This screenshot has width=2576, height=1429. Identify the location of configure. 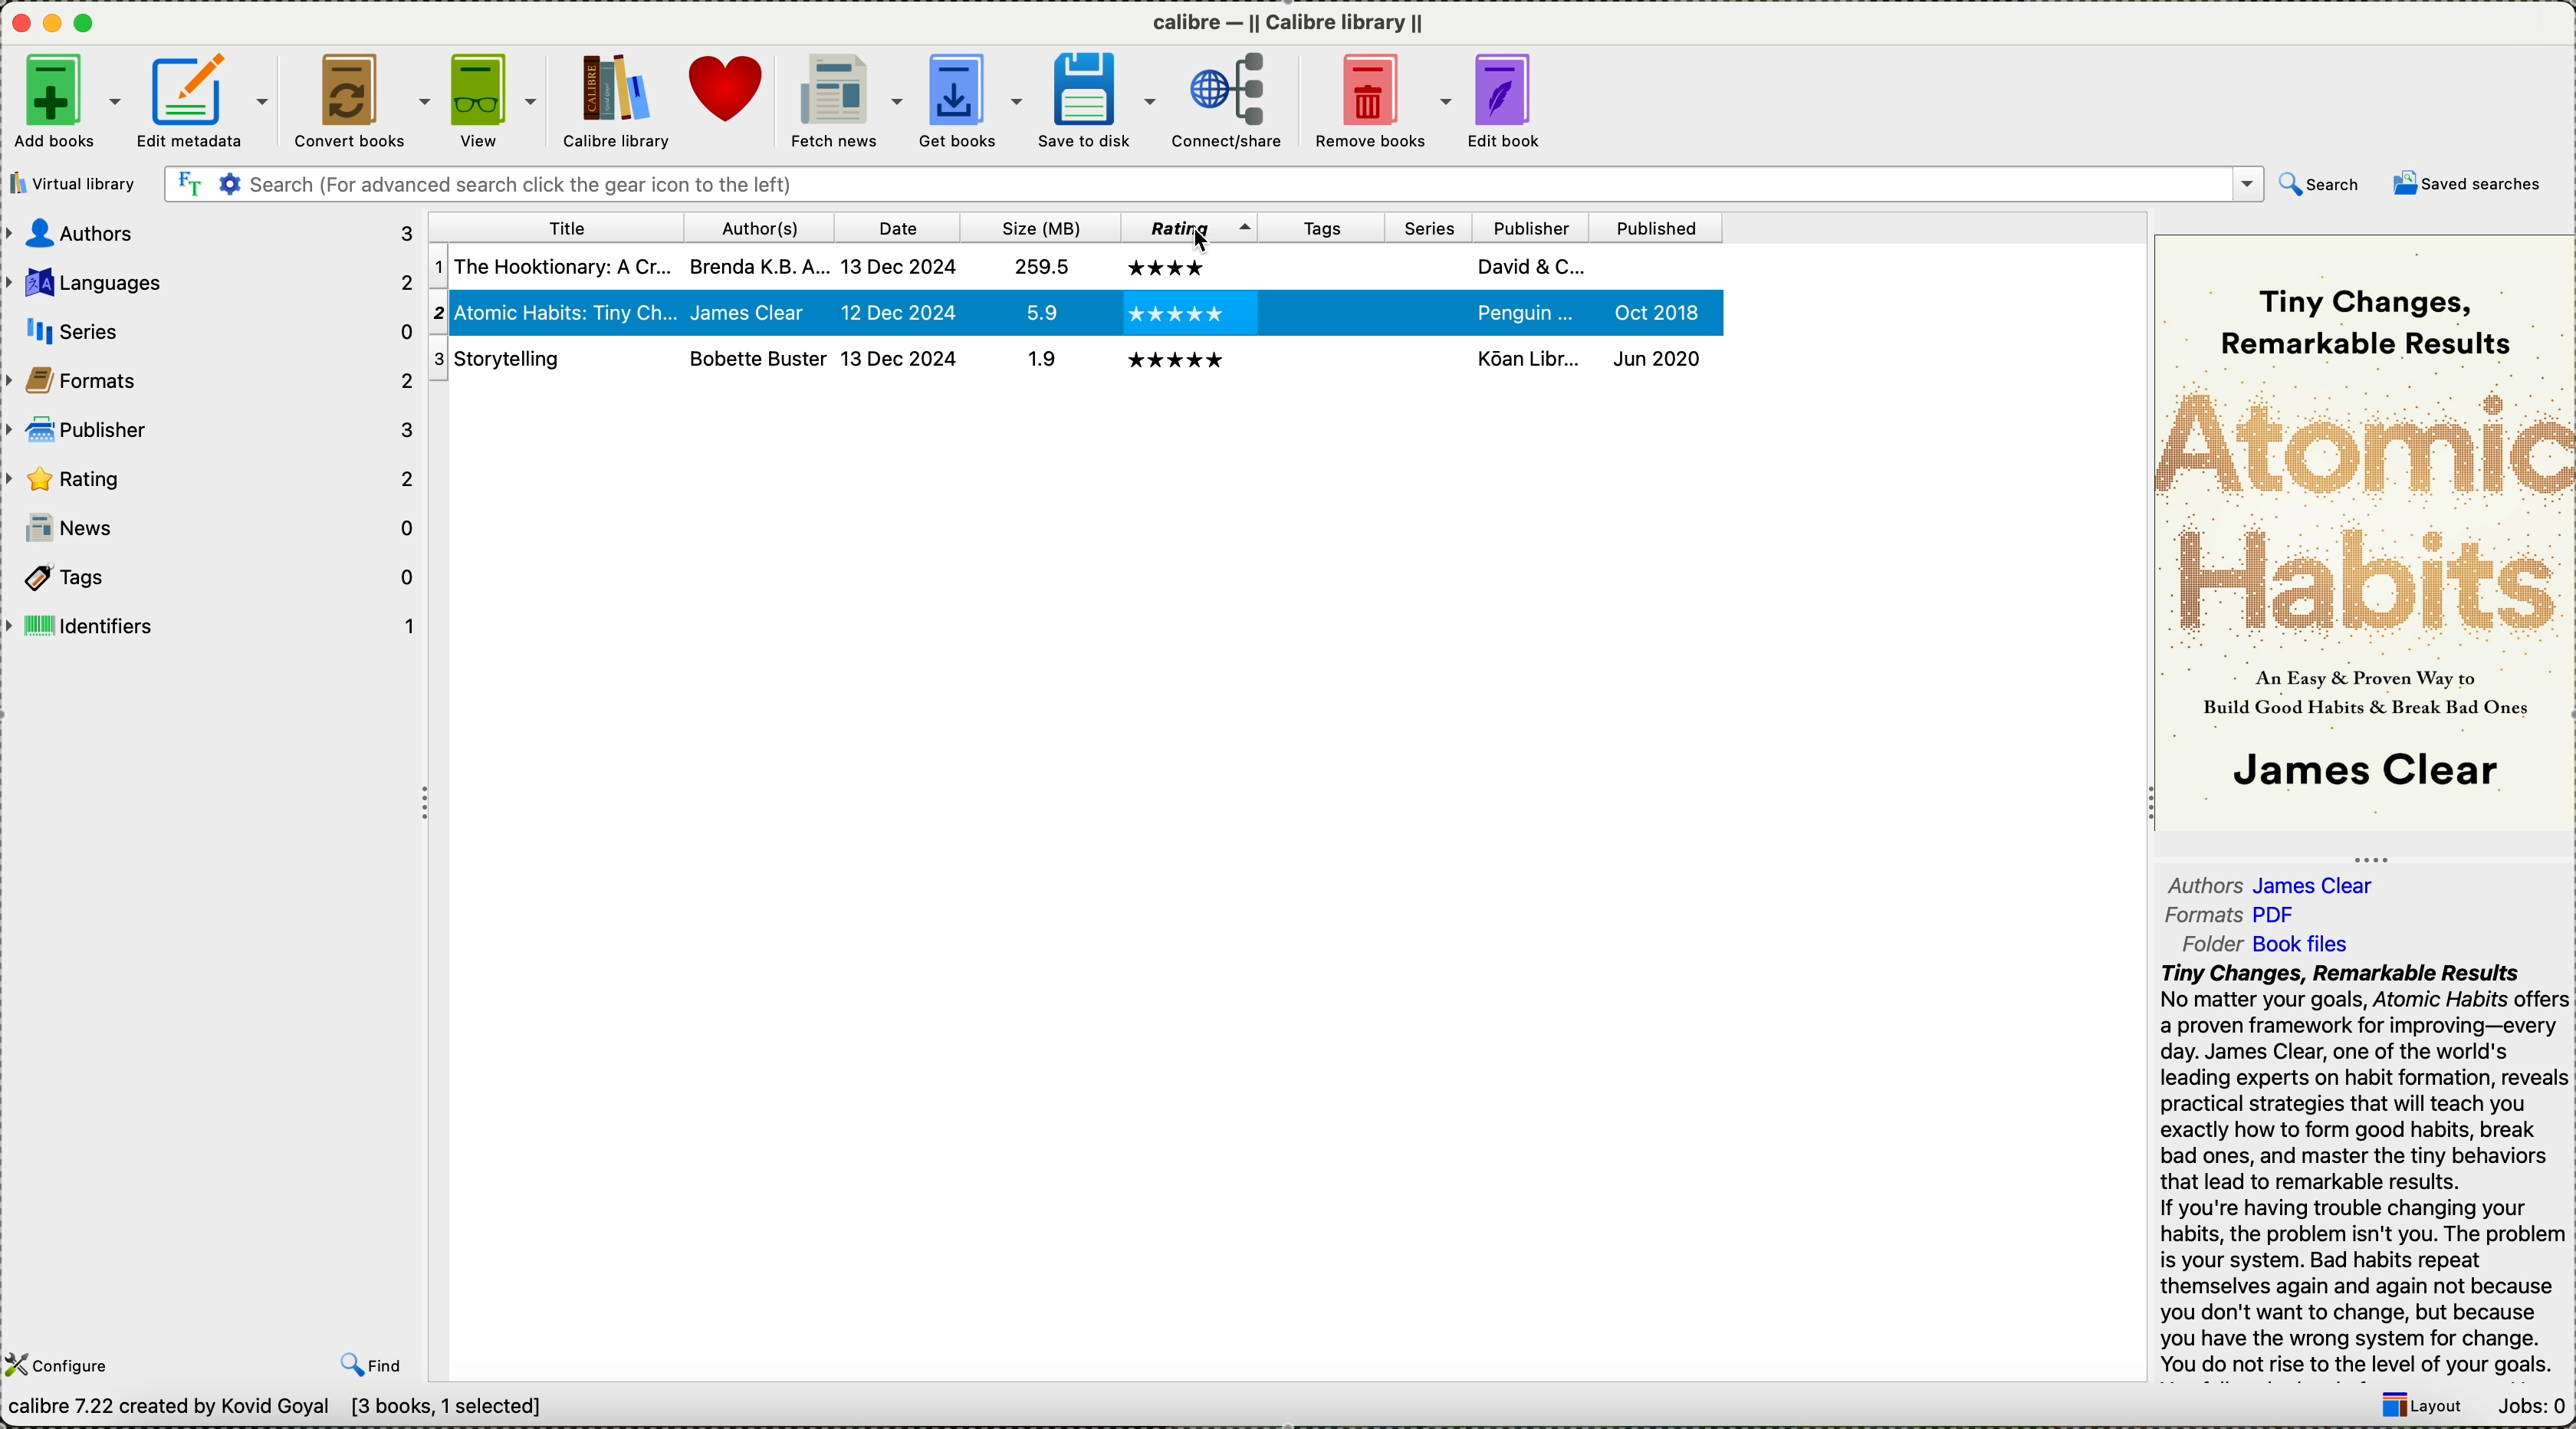
(66, 1363).